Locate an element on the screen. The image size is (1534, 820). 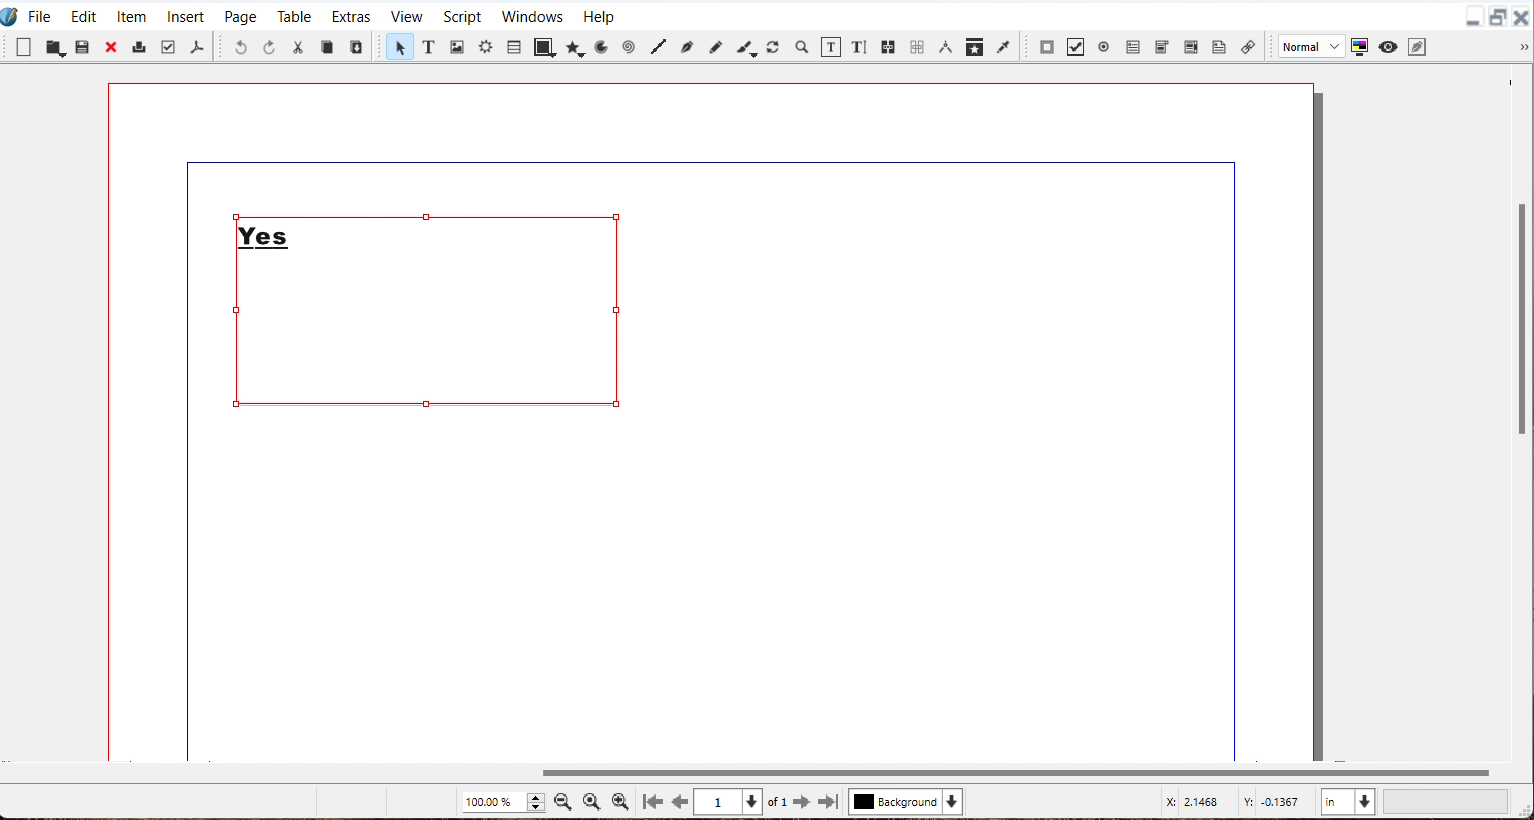
Unlink text frame is located at coordinates (917, 46).